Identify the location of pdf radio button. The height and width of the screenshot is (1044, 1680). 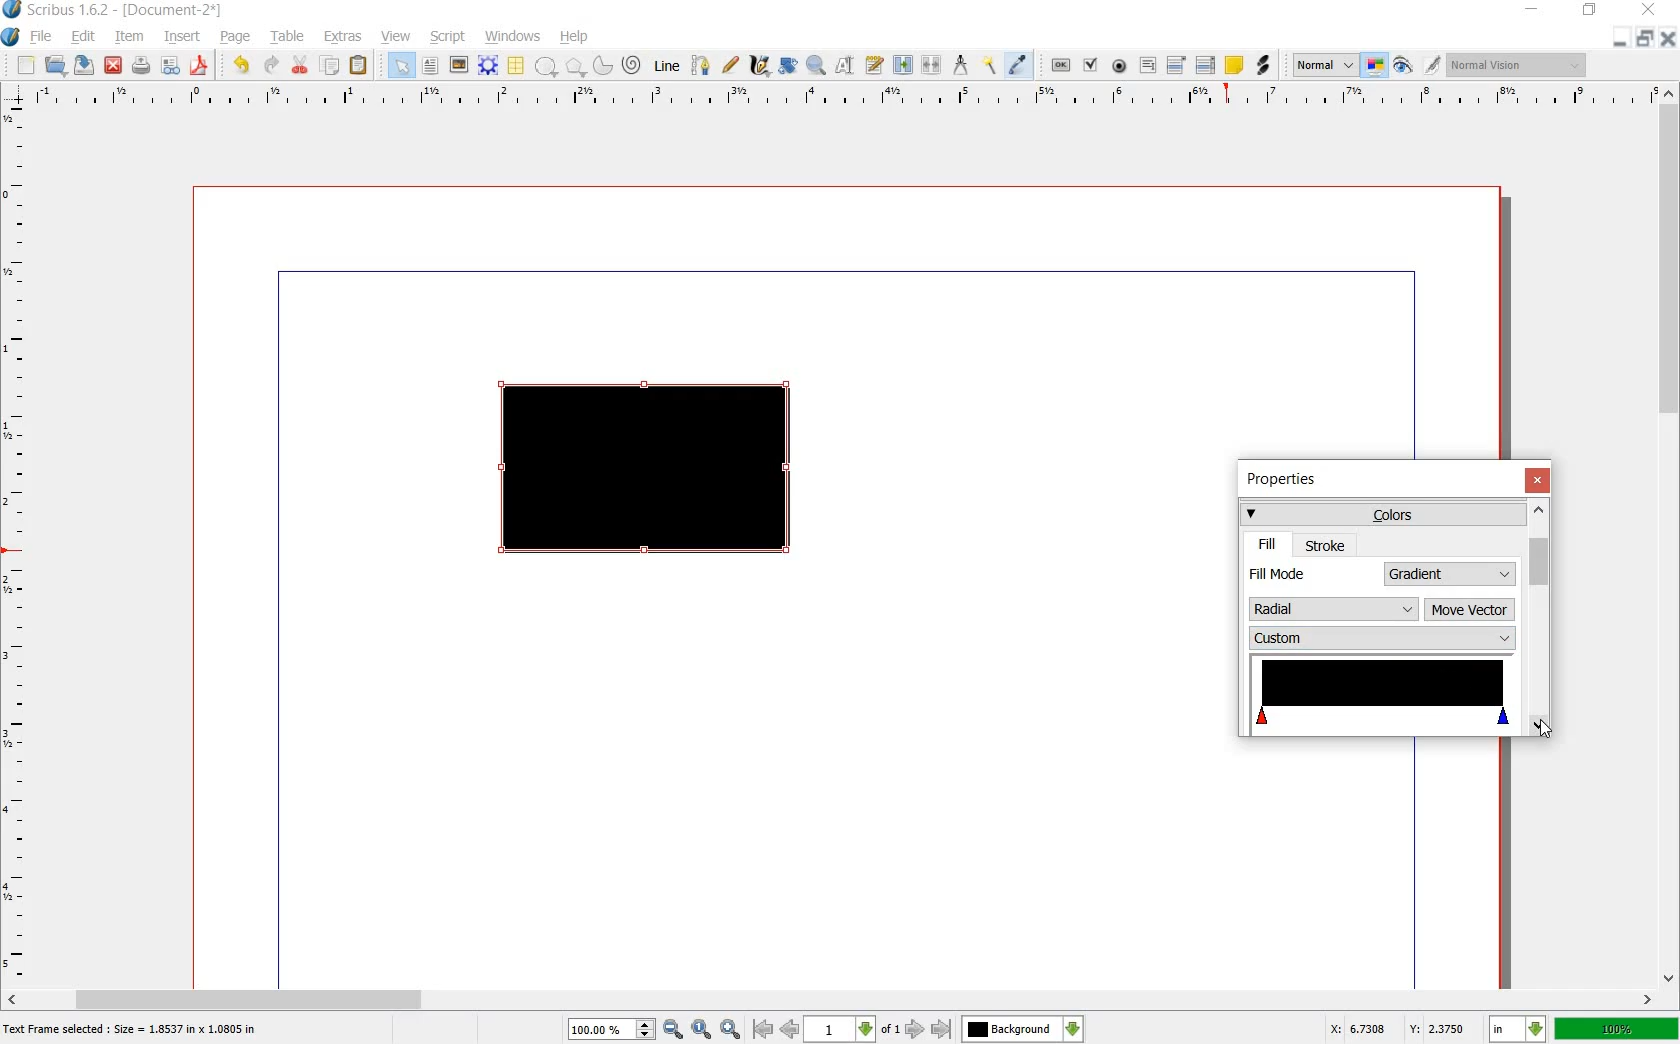
(1120, 66).